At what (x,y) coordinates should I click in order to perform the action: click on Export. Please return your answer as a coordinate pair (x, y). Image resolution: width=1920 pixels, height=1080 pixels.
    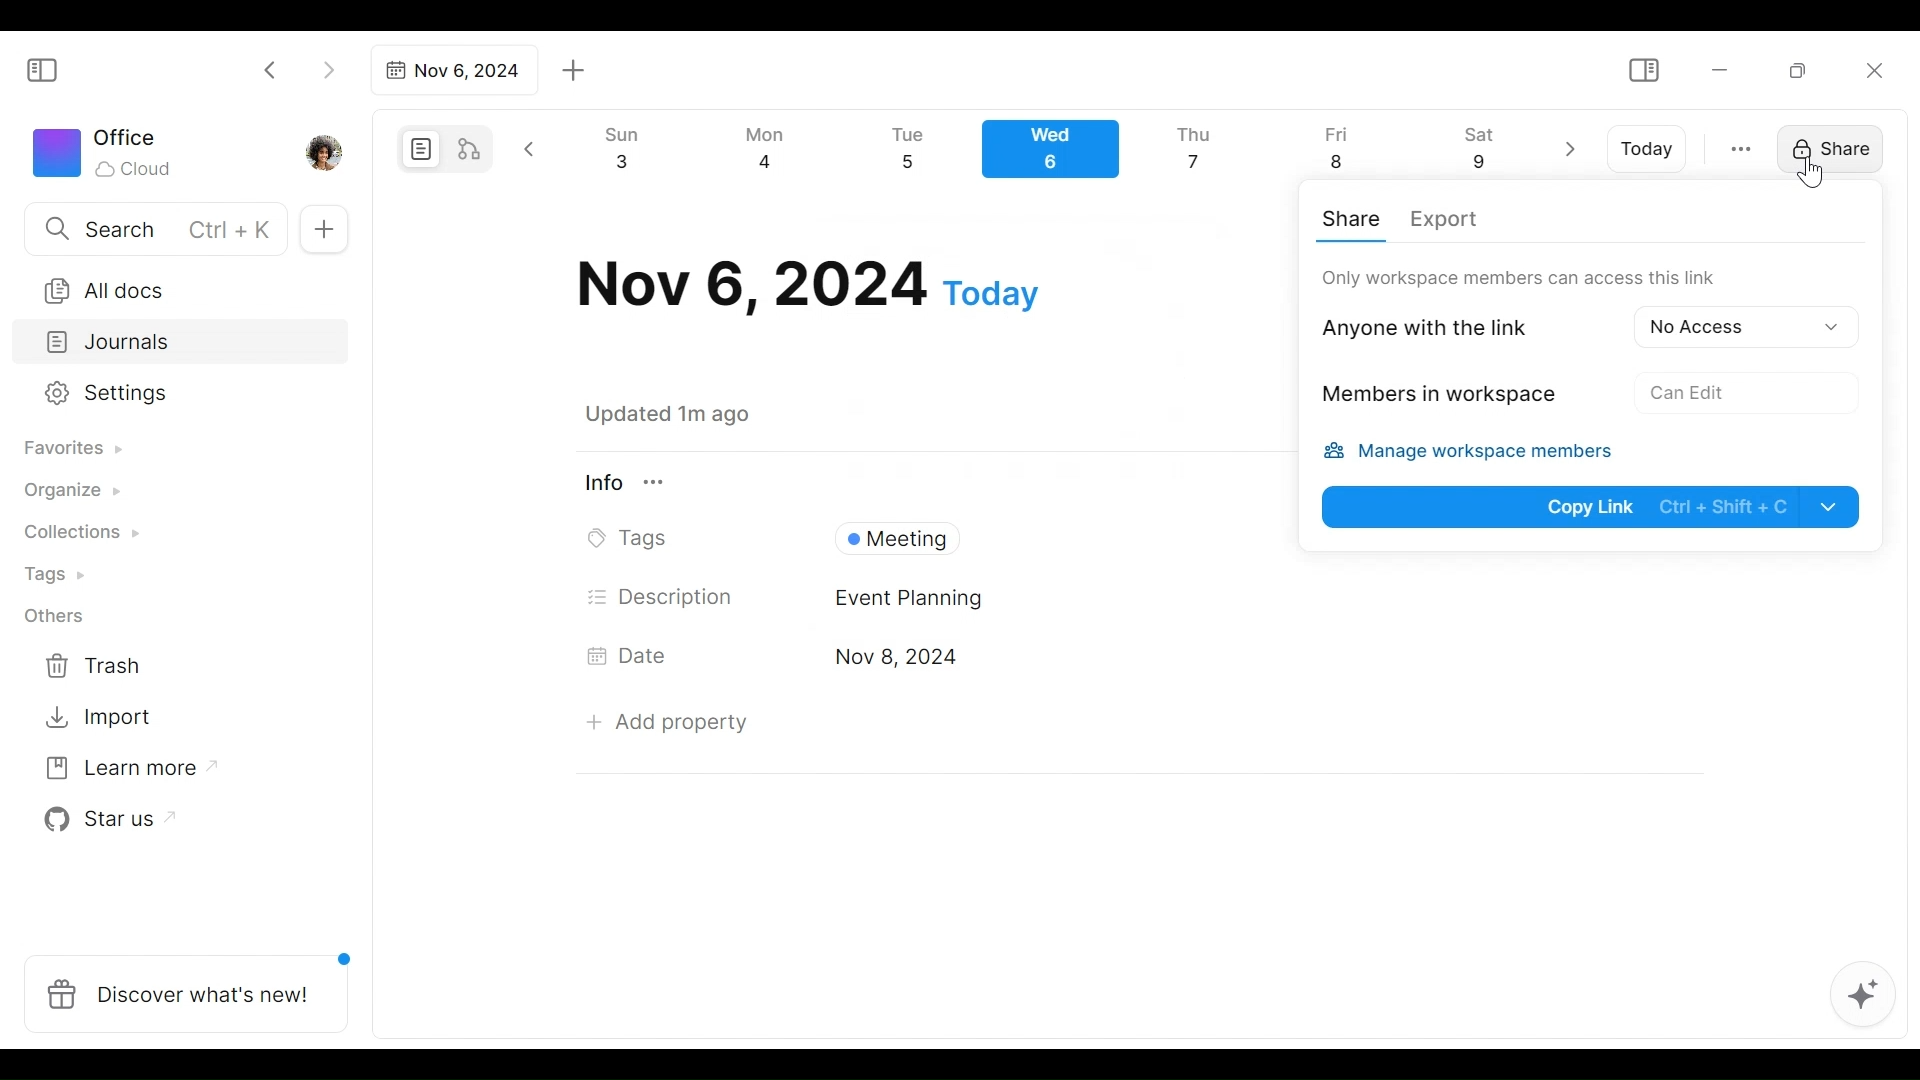
    Looking at the image, I should click on (1442, 221).